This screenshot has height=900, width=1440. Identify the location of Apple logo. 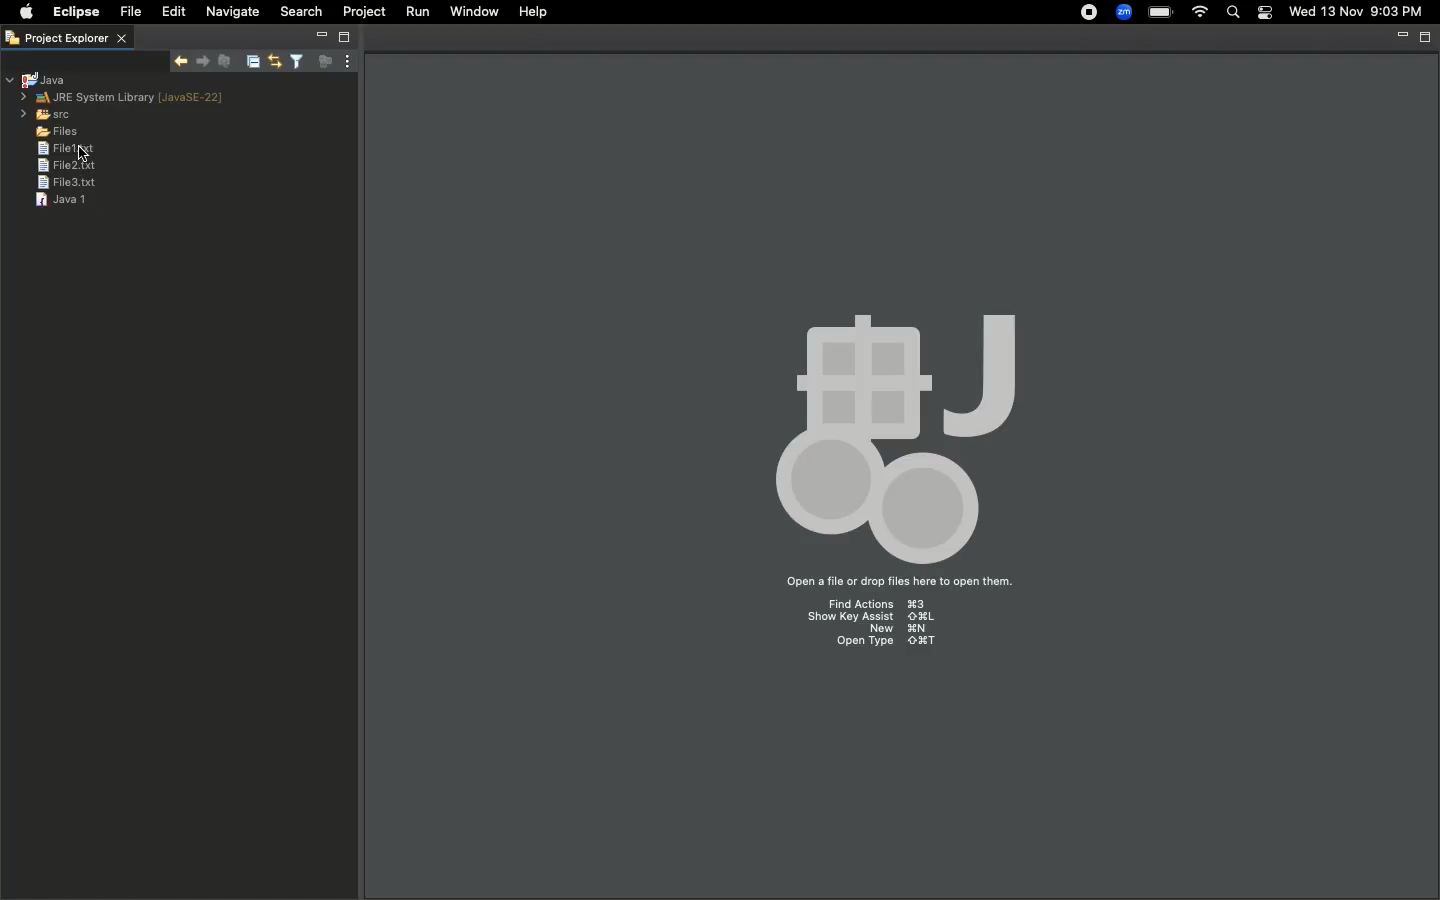
(22, 14).